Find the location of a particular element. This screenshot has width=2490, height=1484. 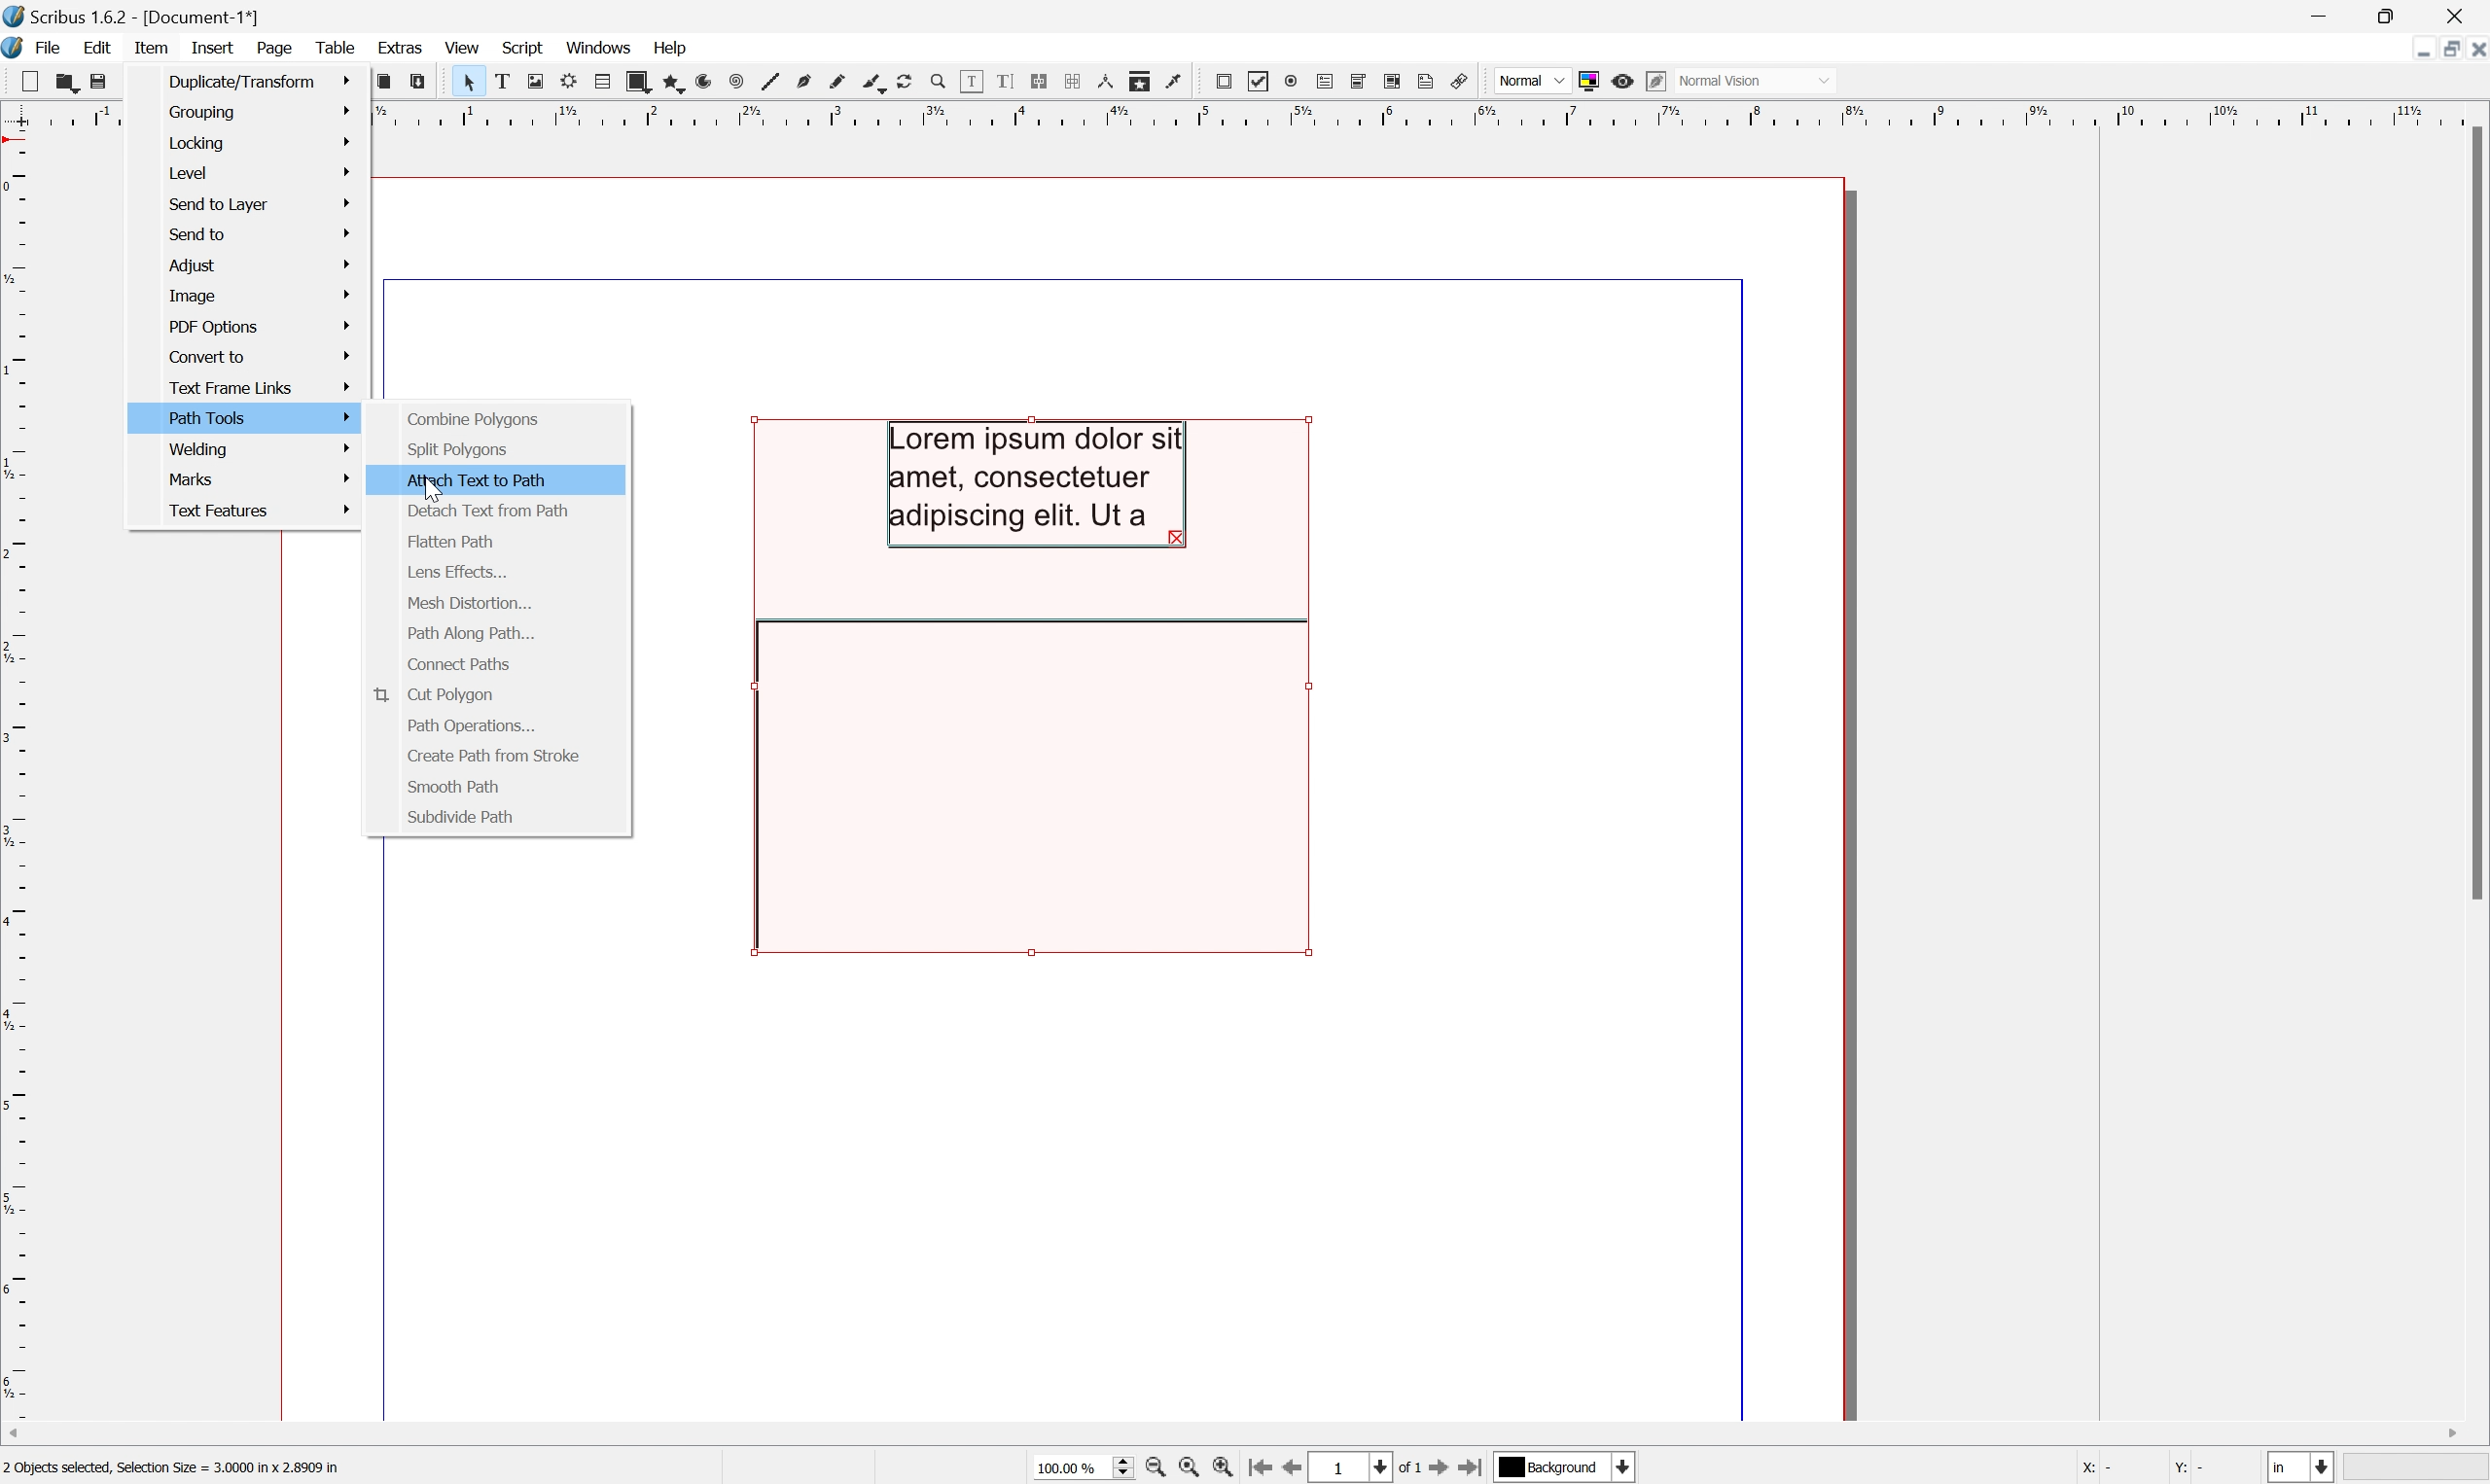

Text annotation is located at coordinates (1430, 82).